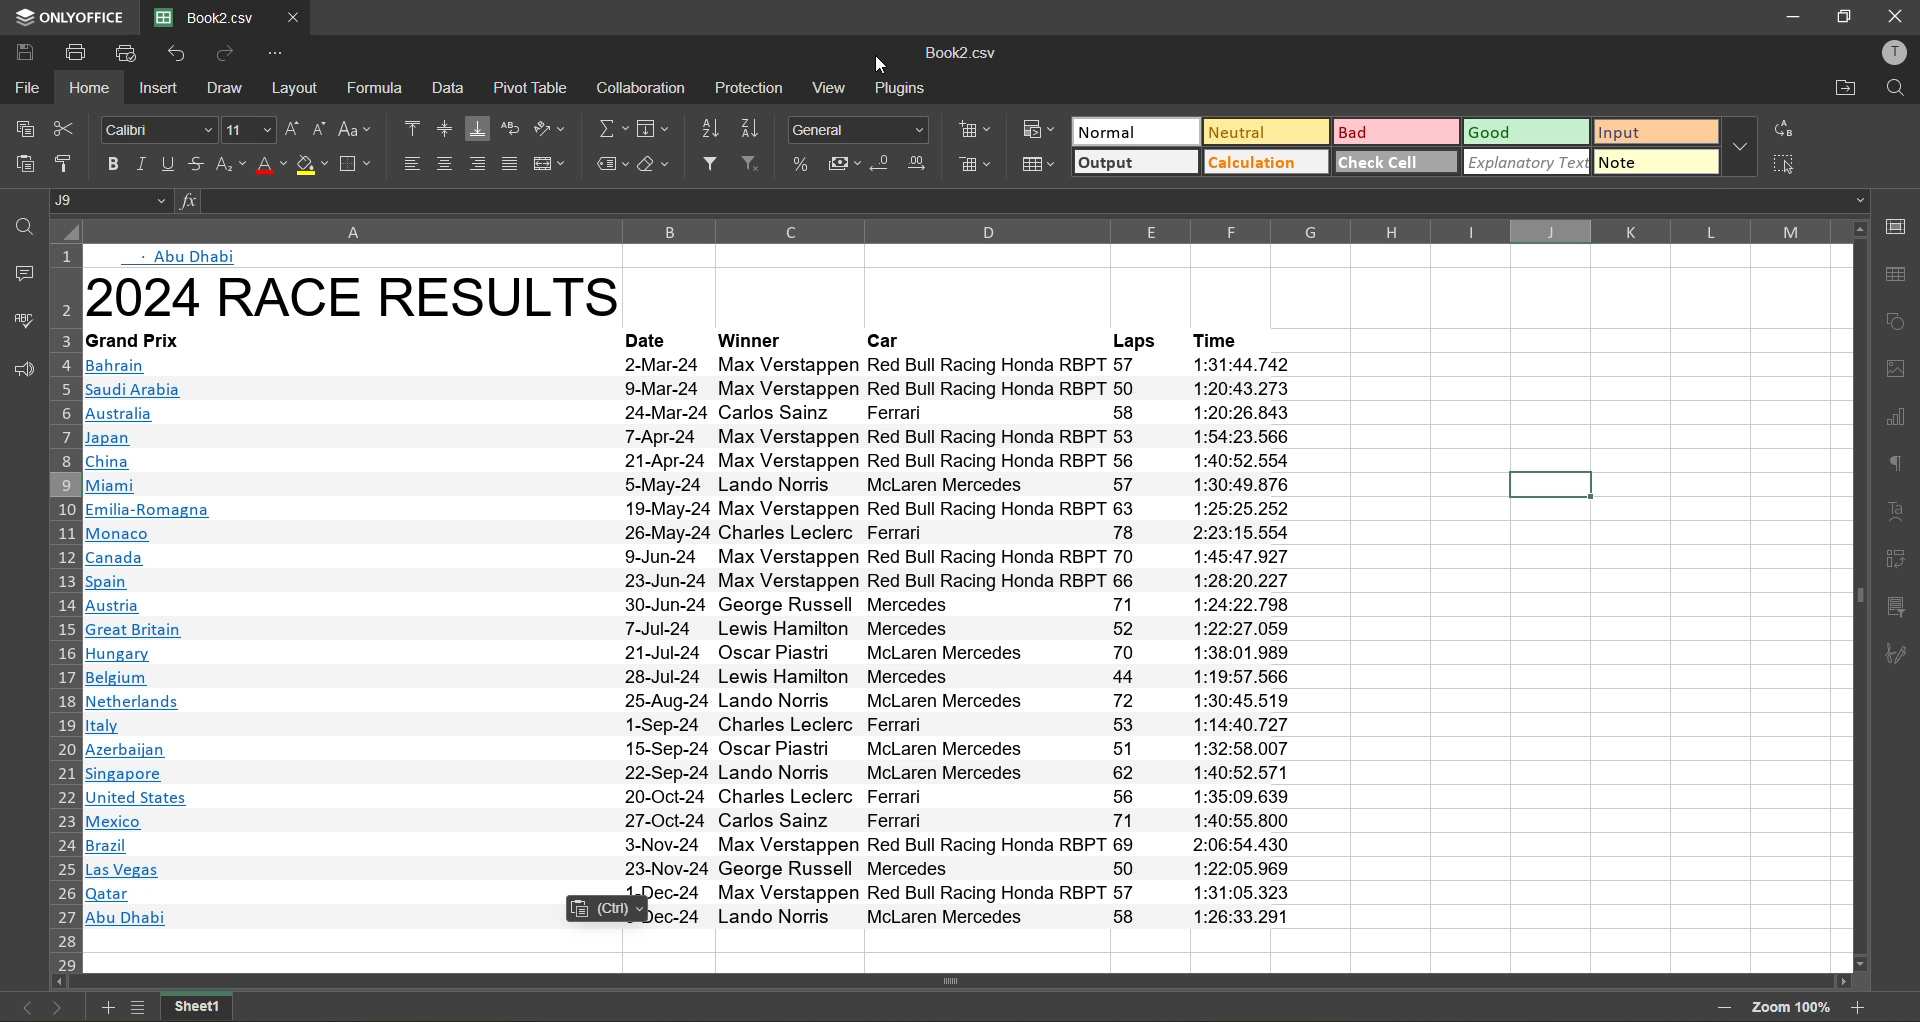 This screenshot has height=1022, width=1920. I want to click on conditional formatting, so click(1043, 130).